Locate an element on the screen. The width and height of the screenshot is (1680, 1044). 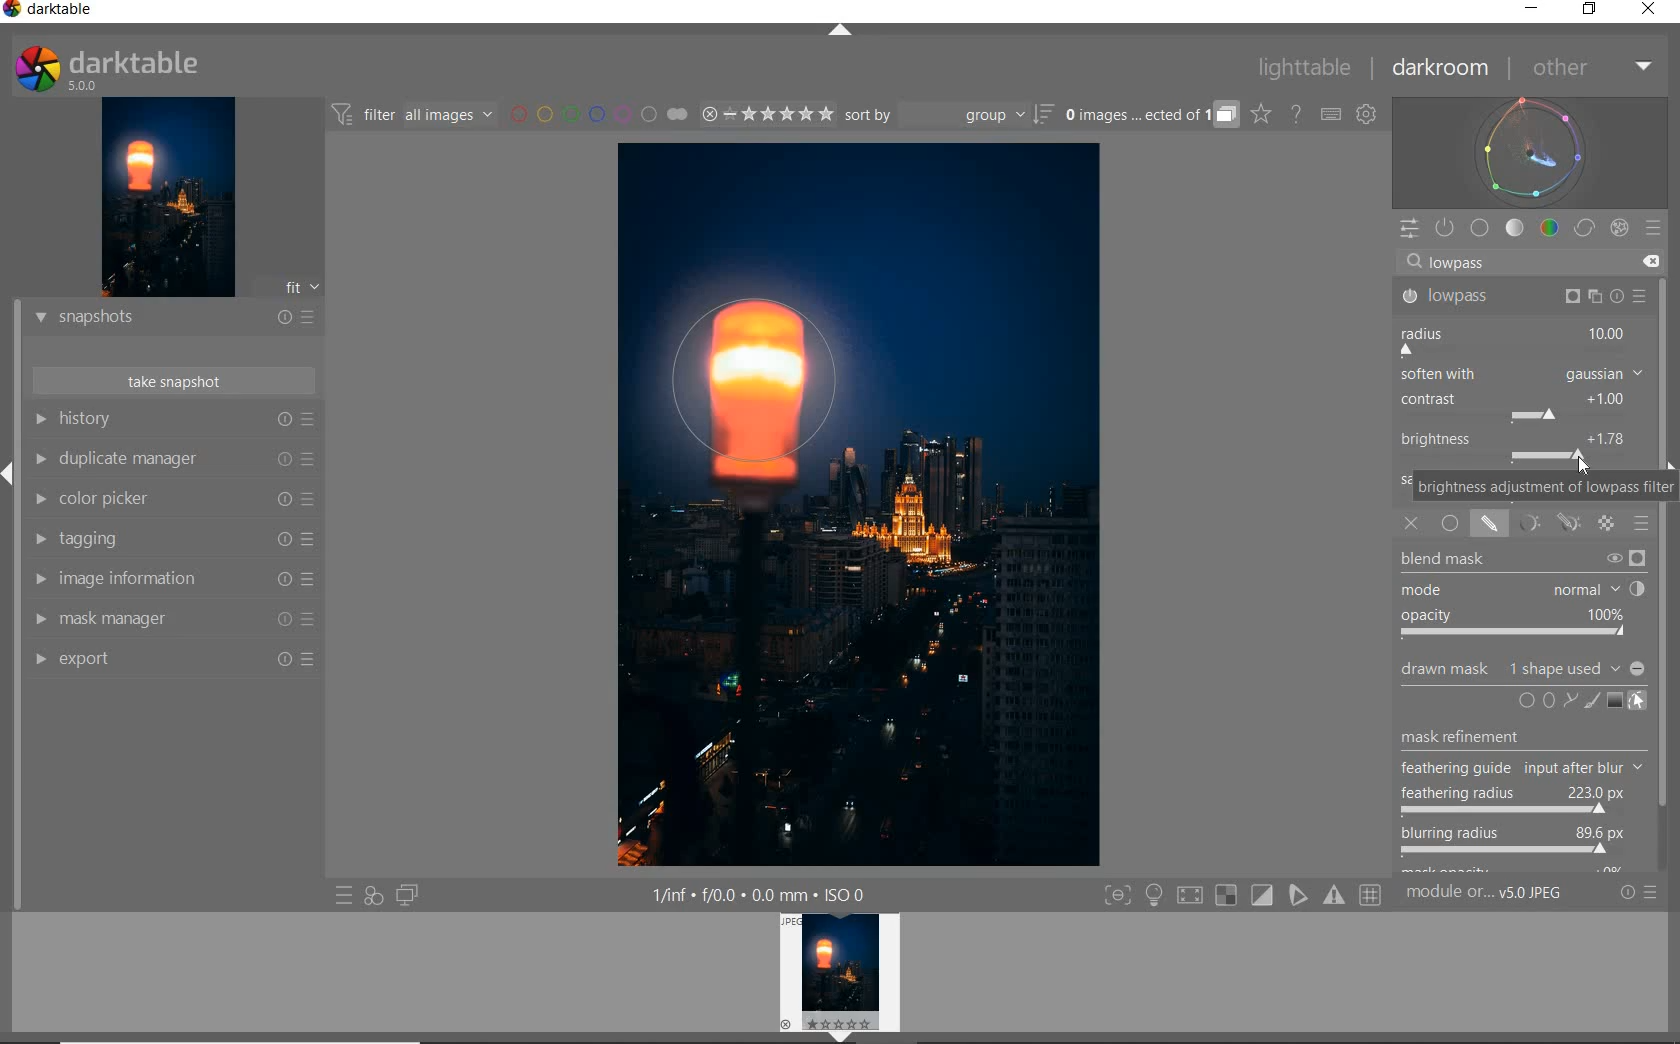
HISTORY is located at coordinates (172, 421).